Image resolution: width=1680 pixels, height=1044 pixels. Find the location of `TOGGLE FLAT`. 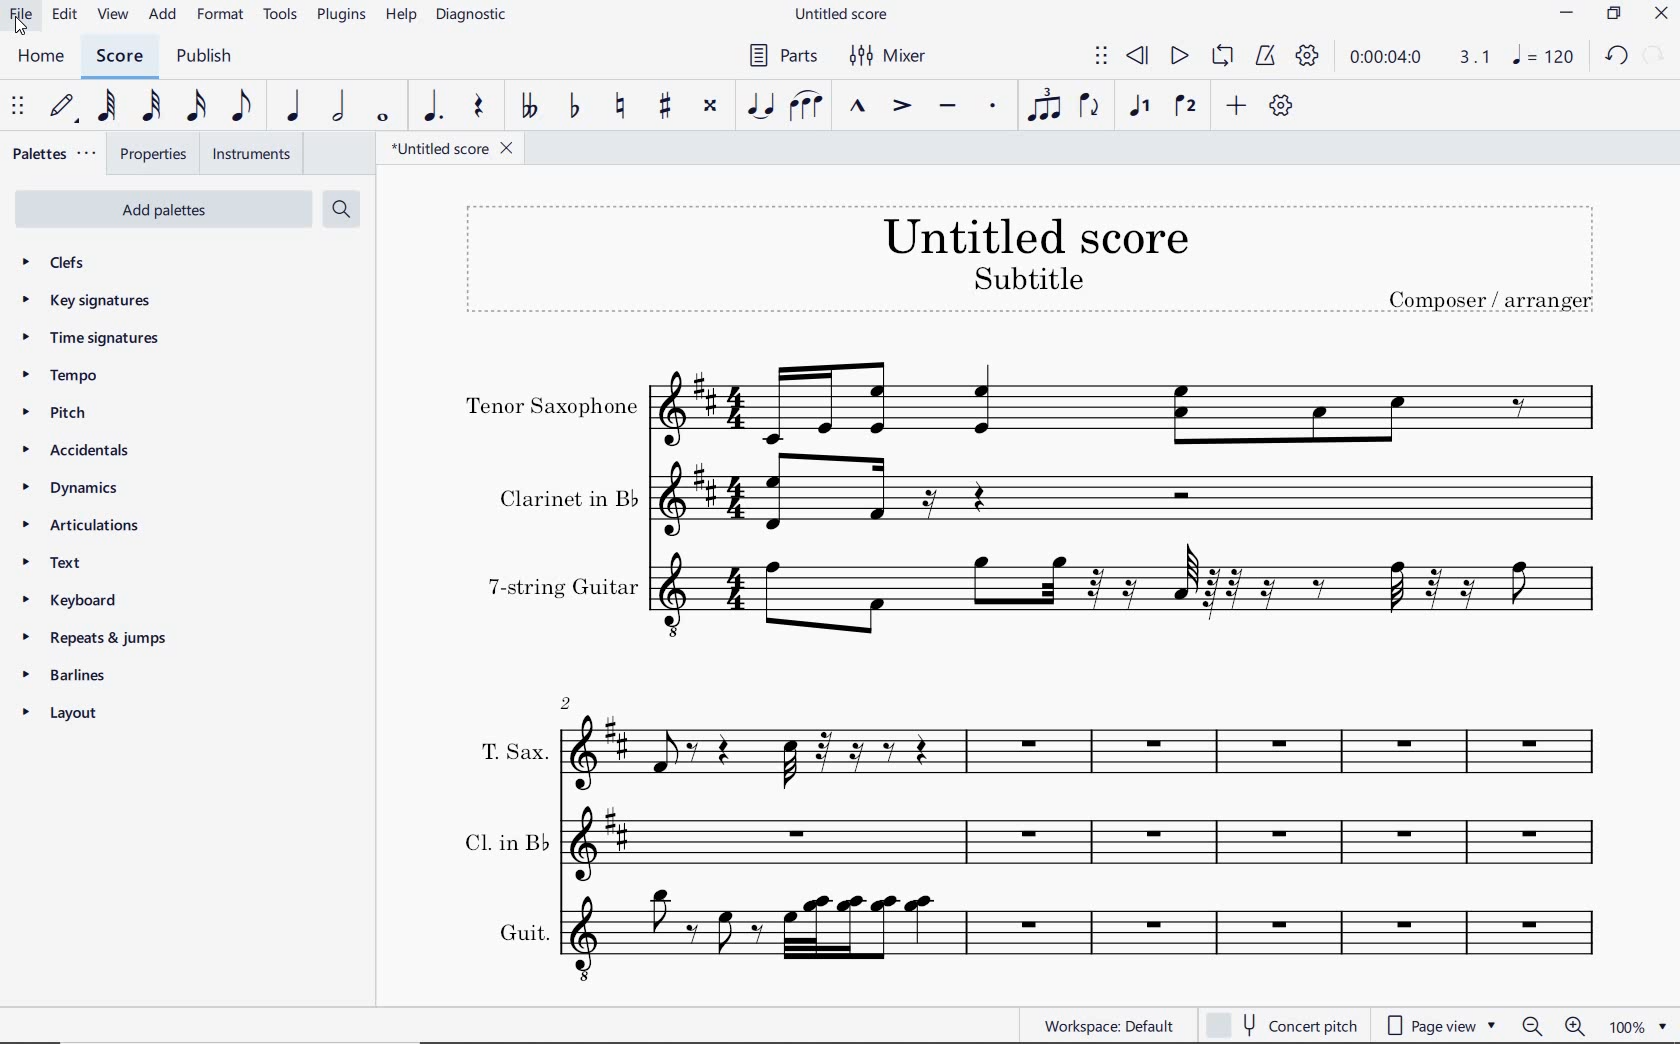

TOGGLE FLAT is located at coordinates (572, 107).